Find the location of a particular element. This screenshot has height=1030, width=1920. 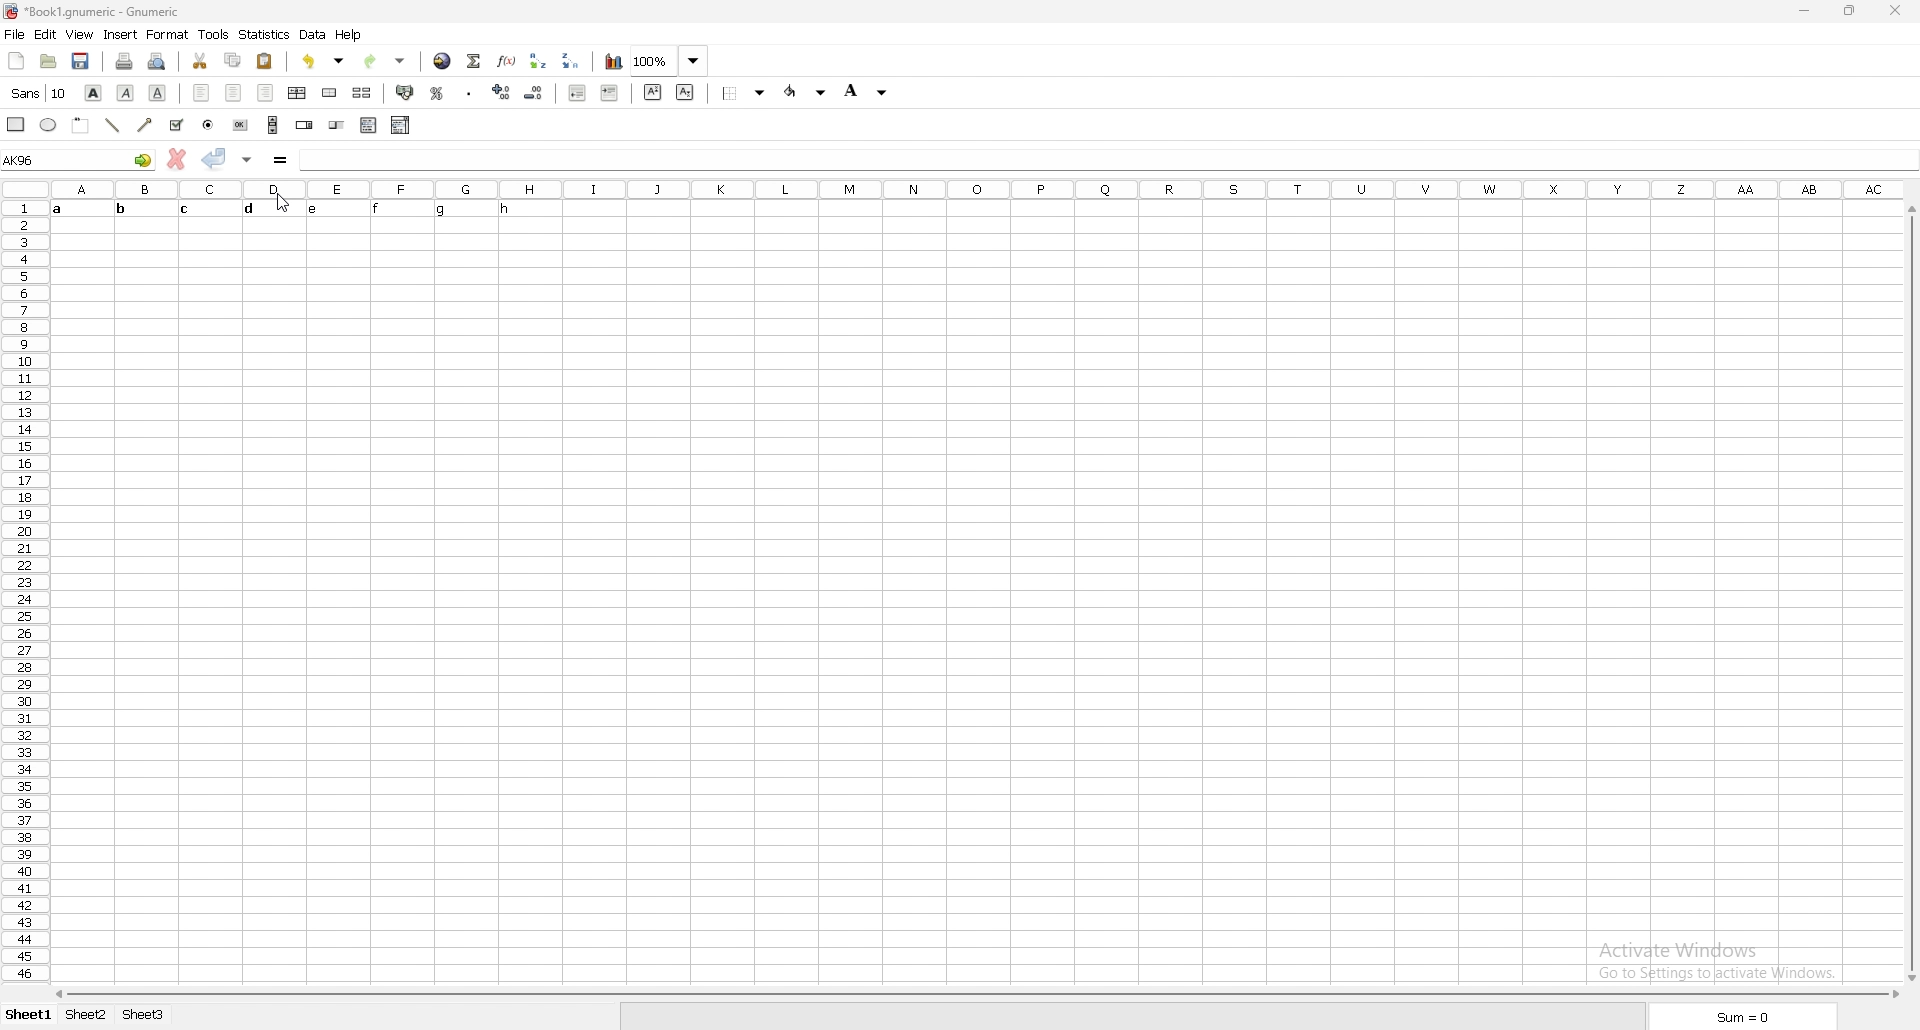

subscript is located at coordinates (685, 92).